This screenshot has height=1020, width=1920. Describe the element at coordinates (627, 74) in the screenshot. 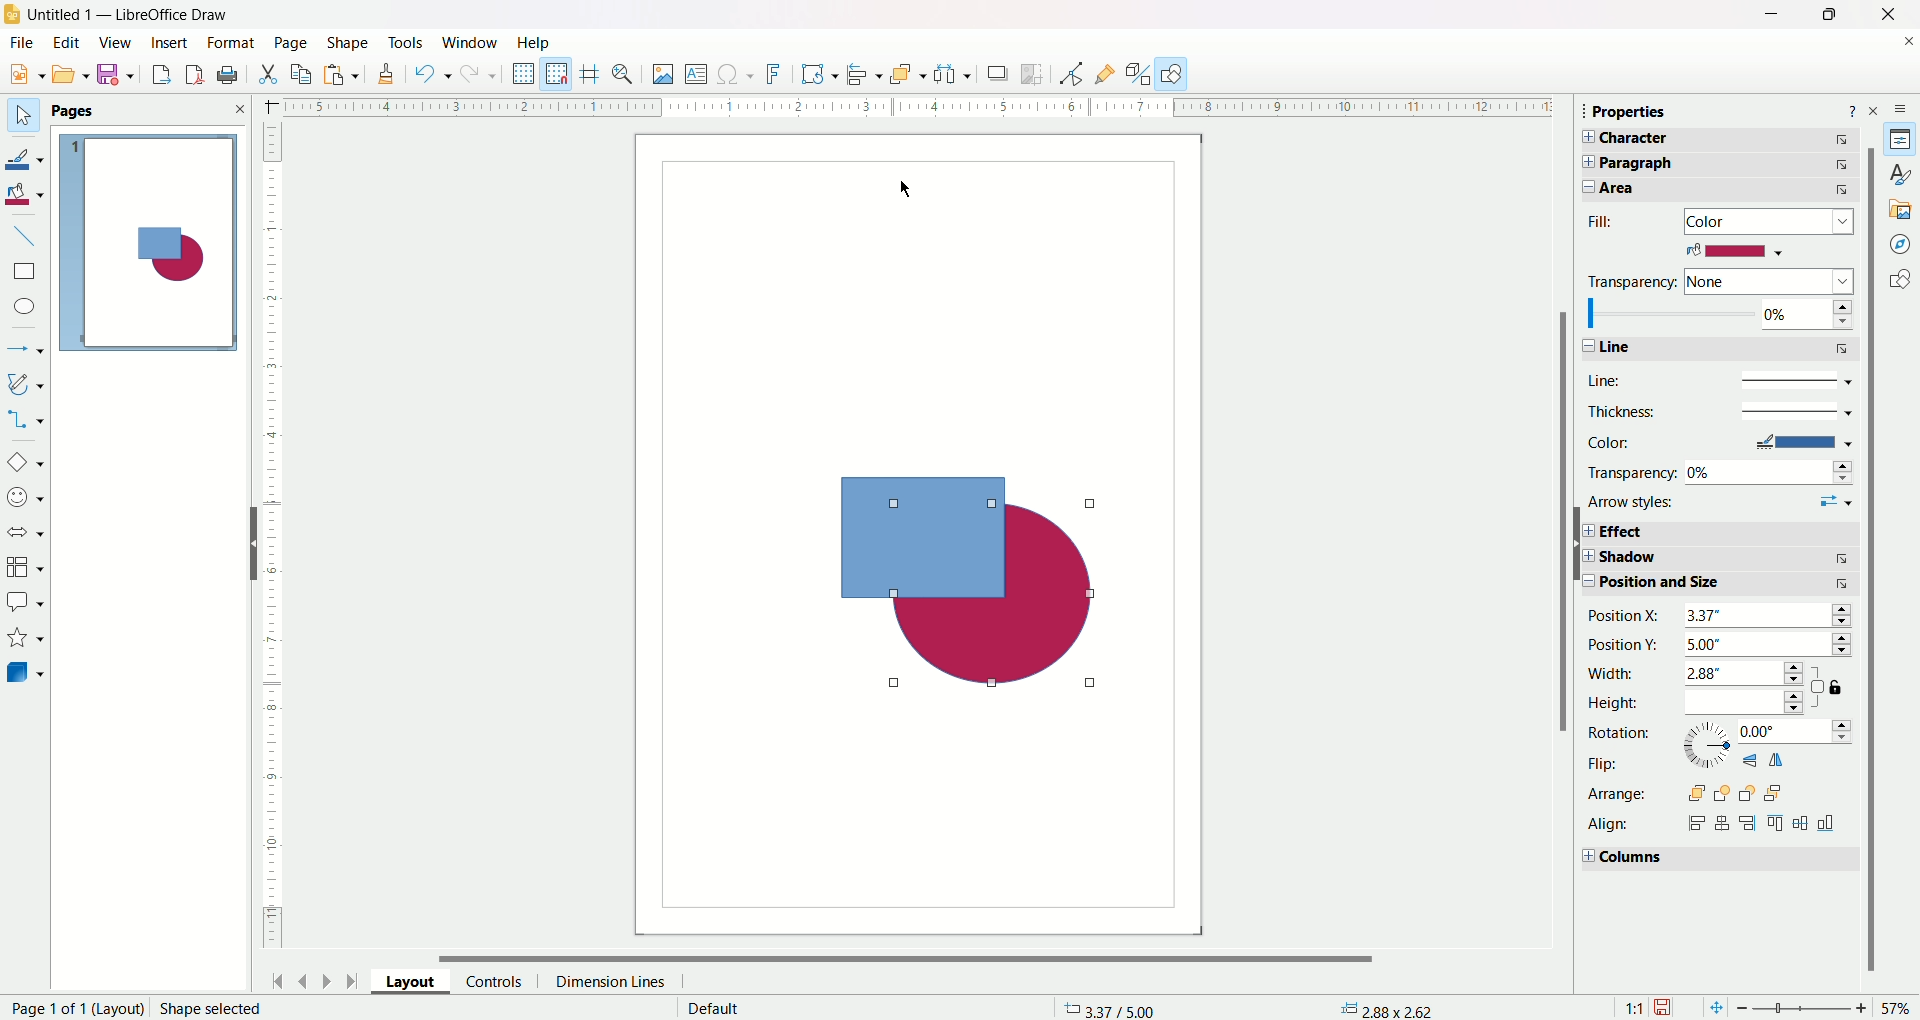

I see `pan and zoom` at that location.